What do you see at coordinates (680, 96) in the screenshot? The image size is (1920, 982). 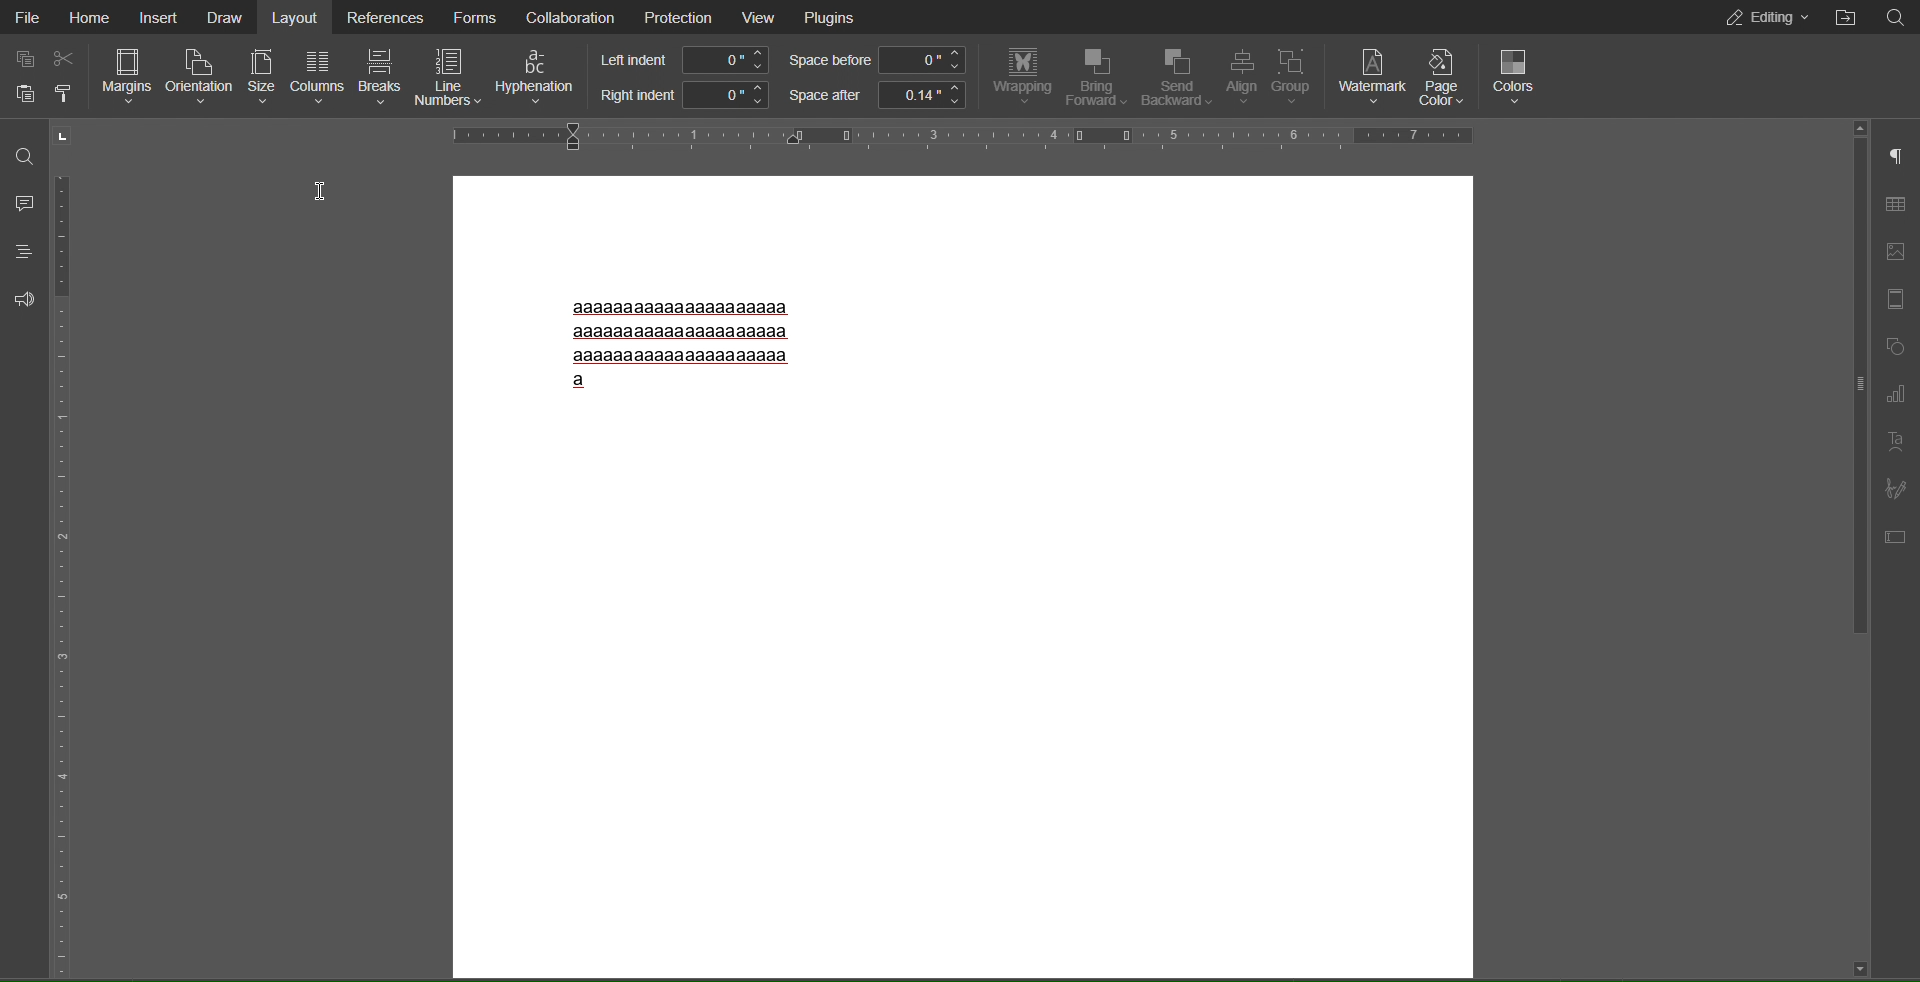 I see `Right Indents` at bounding box center [680, 96].